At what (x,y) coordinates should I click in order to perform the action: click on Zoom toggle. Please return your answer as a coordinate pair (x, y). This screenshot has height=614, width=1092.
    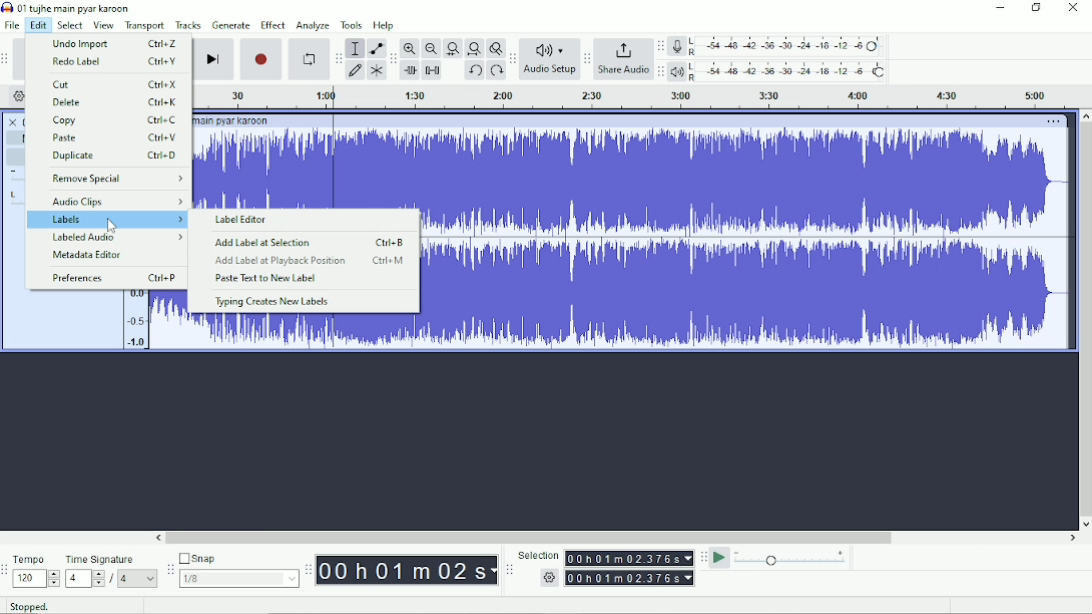
    Looking at the image, I should click on (495, 48).